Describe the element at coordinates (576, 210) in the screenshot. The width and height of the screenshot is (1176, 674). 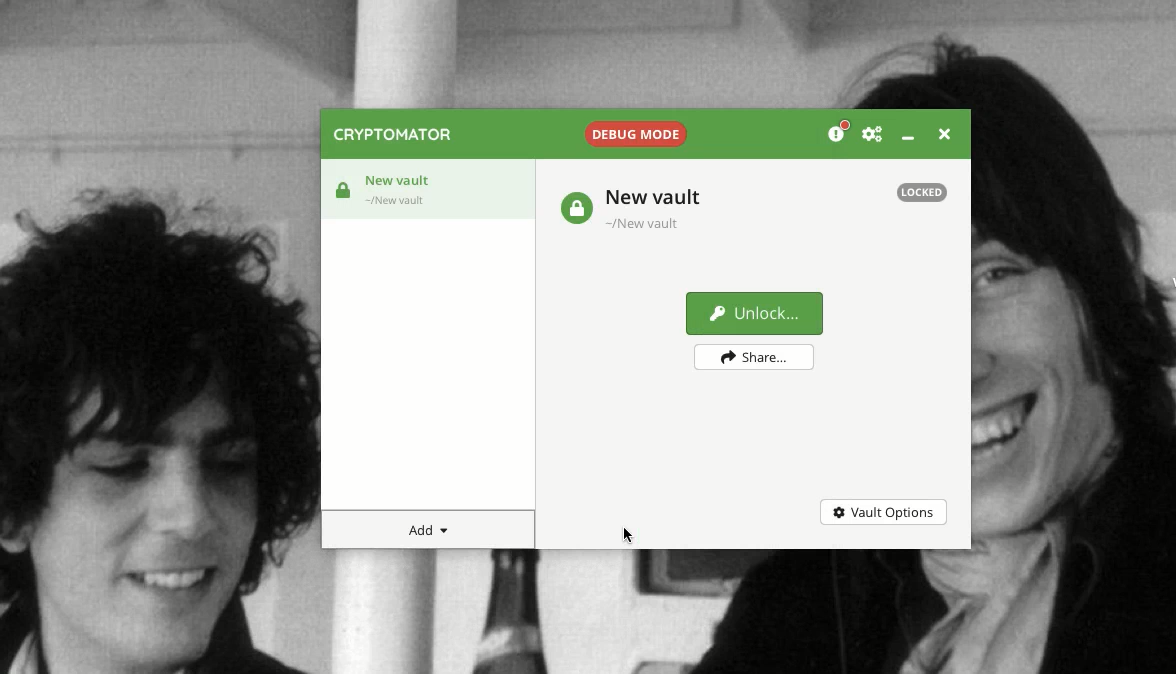
I see `Locked` at that location.